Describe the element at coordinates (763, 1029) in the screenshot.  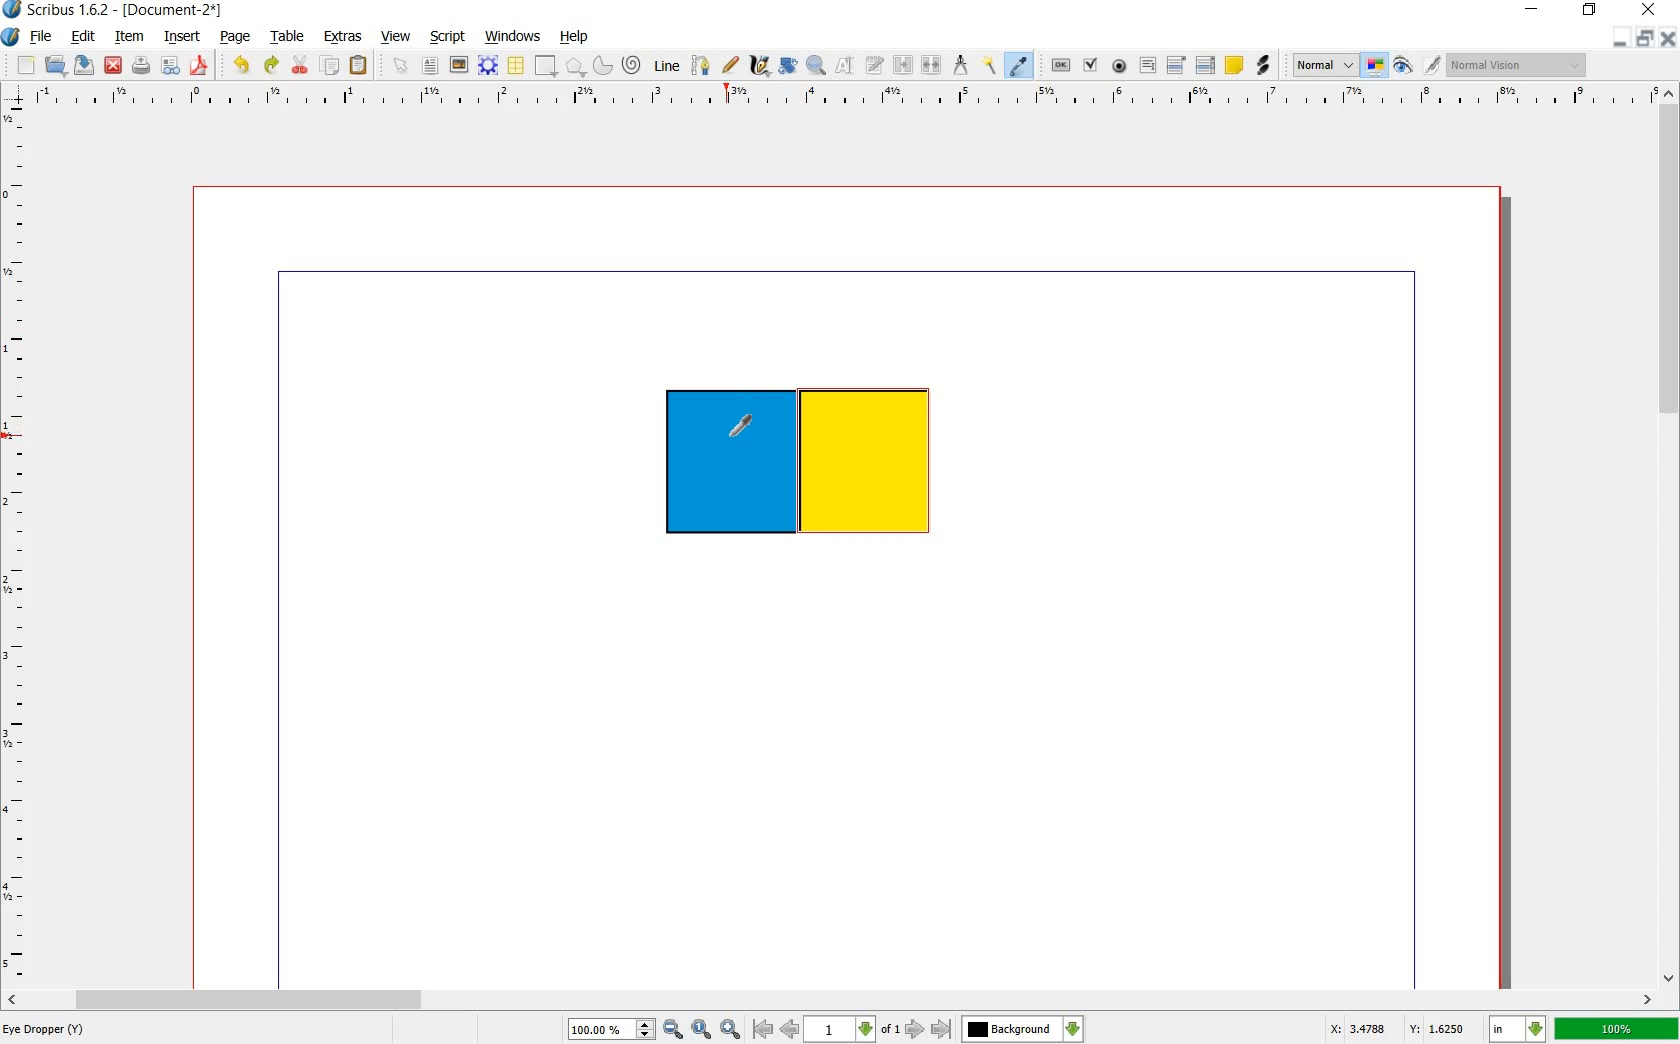
I see `go to first page` at that location.